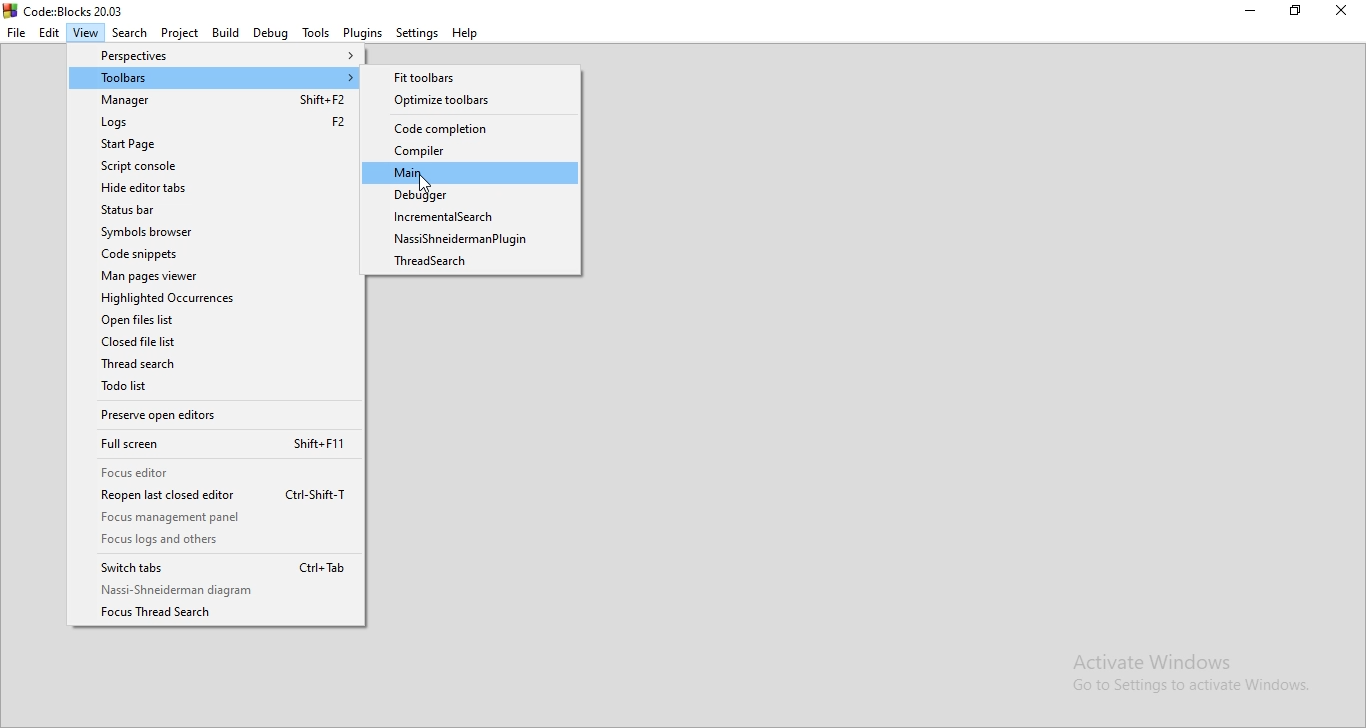 The height and width of the screenshot is (728, 1366). I want to click on Tools , so click(317, 33).